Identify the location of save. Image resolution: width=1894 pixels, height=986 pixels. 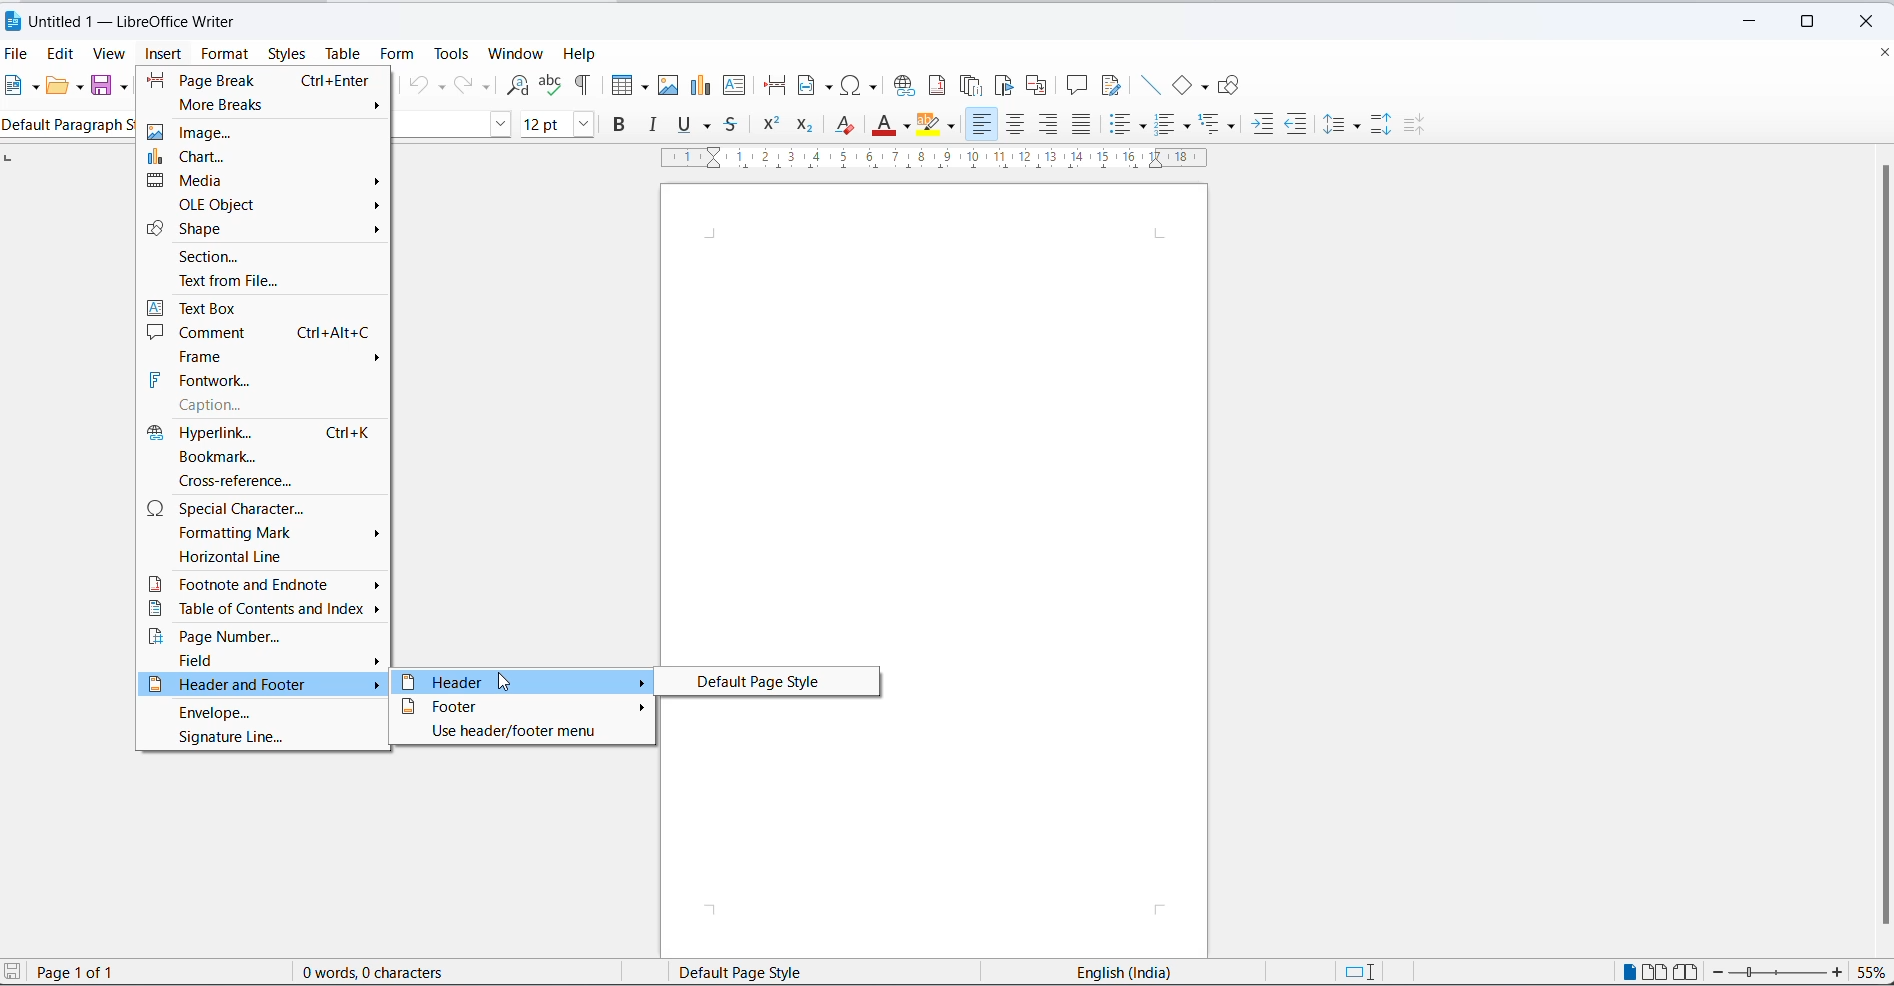
(13, 970).